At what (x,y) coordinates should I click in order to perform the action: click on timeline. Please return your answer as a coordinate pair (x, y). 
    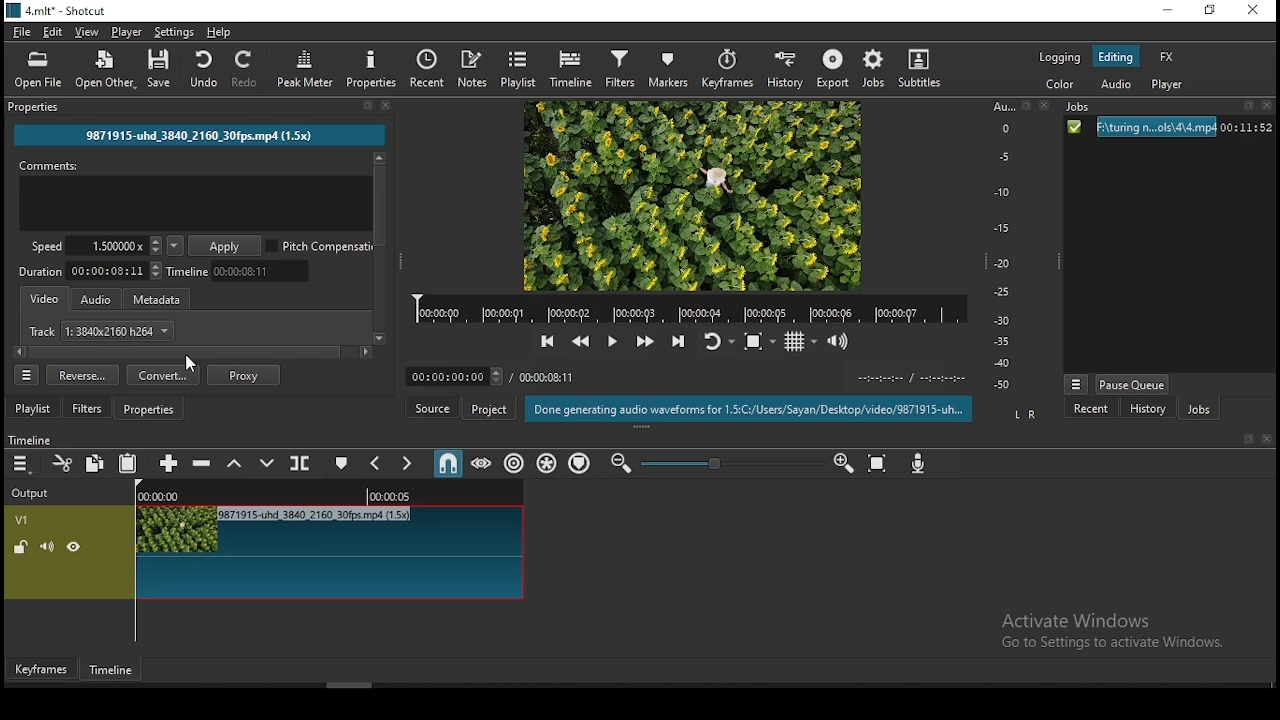
    Looking at the image, I should click on (112, 670).